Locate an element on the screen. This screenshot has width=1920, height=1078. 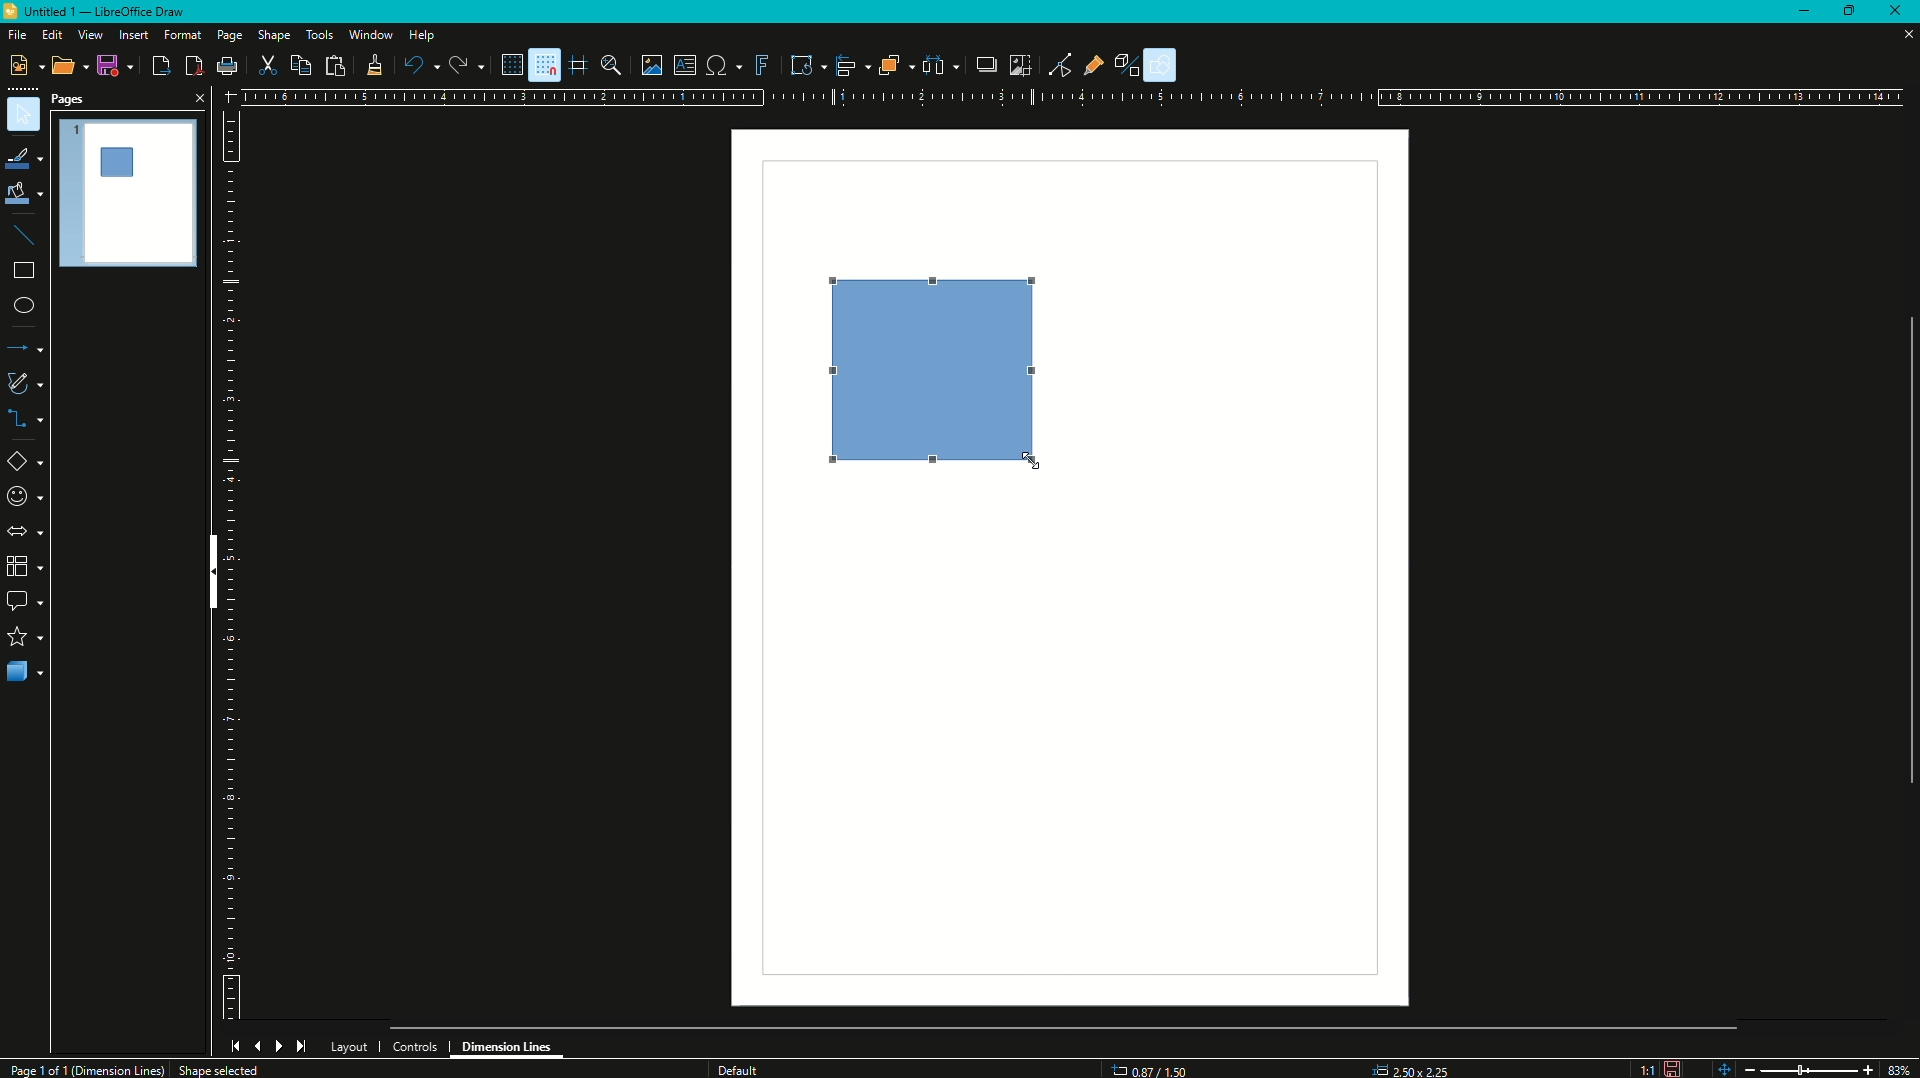
Square is located at coordinates (945, 372).